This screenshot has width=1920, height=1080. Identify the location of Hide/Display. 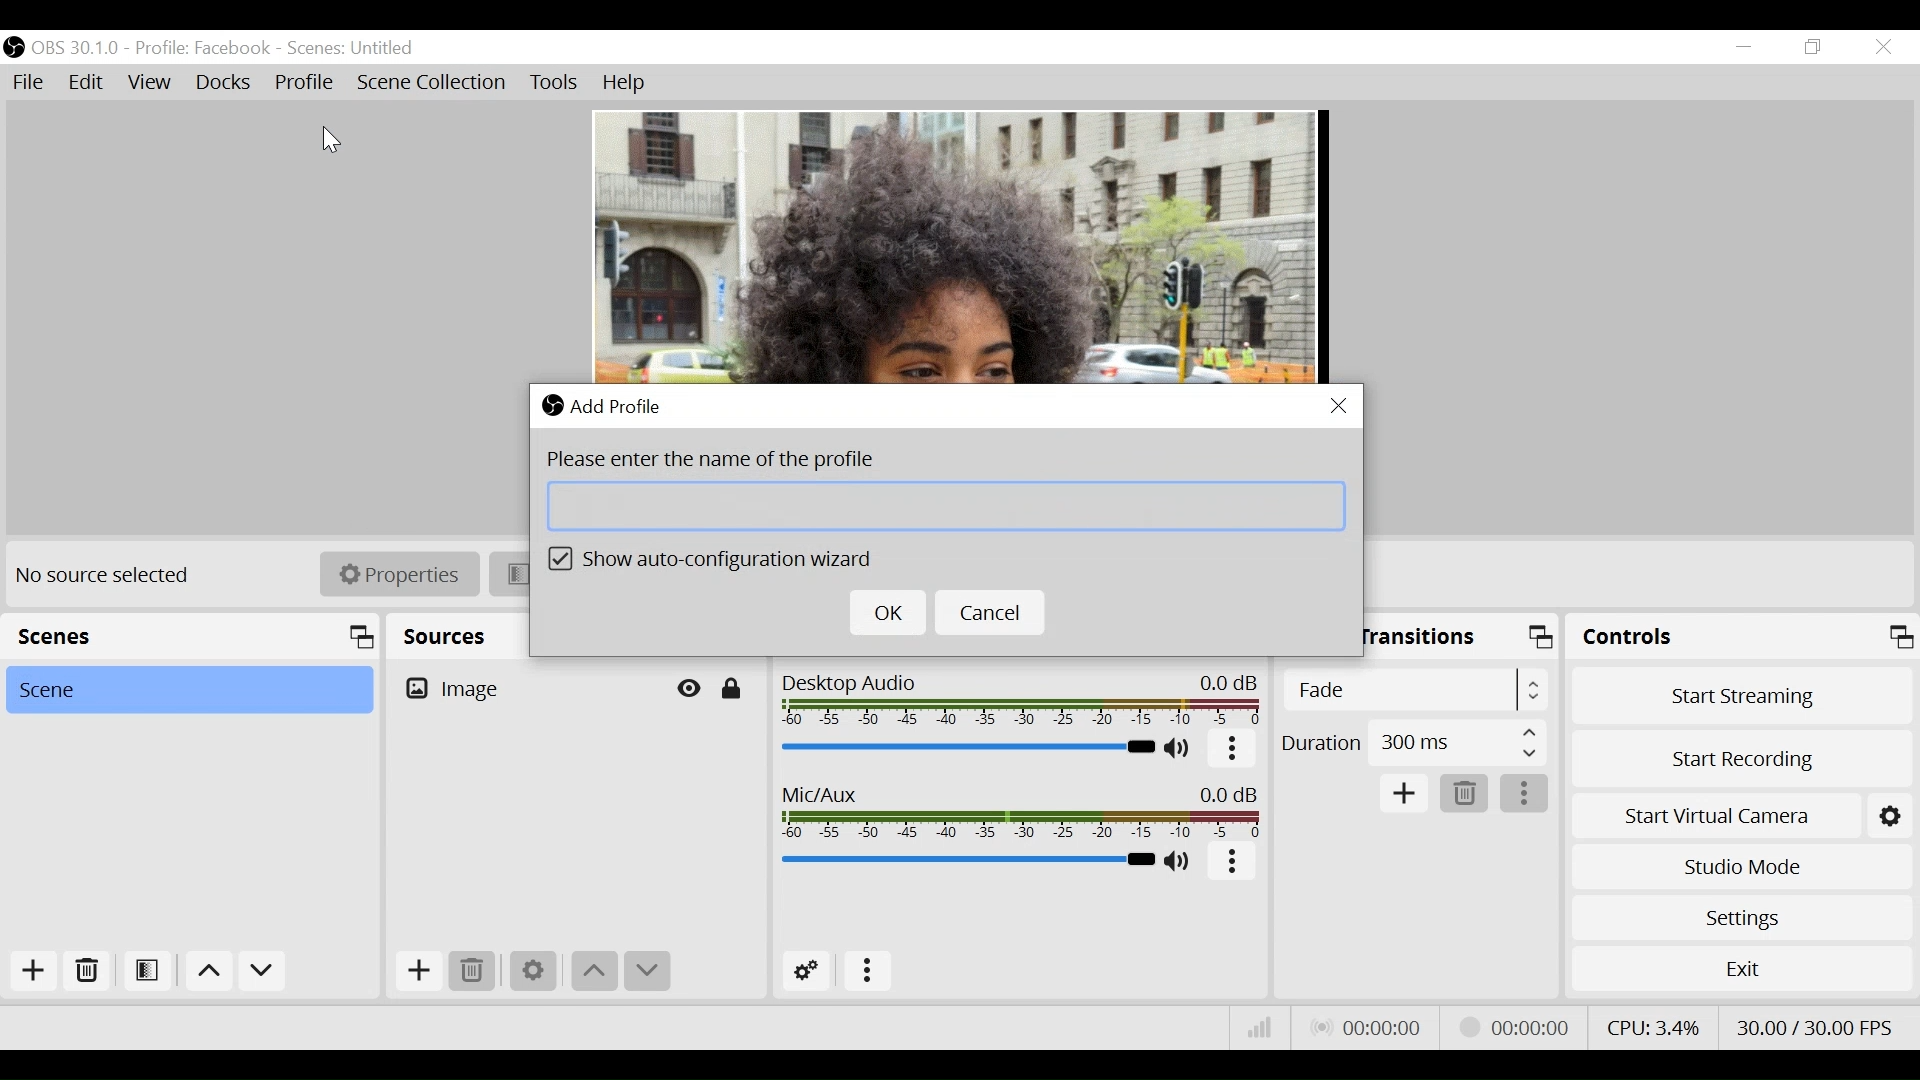
(691, 688).